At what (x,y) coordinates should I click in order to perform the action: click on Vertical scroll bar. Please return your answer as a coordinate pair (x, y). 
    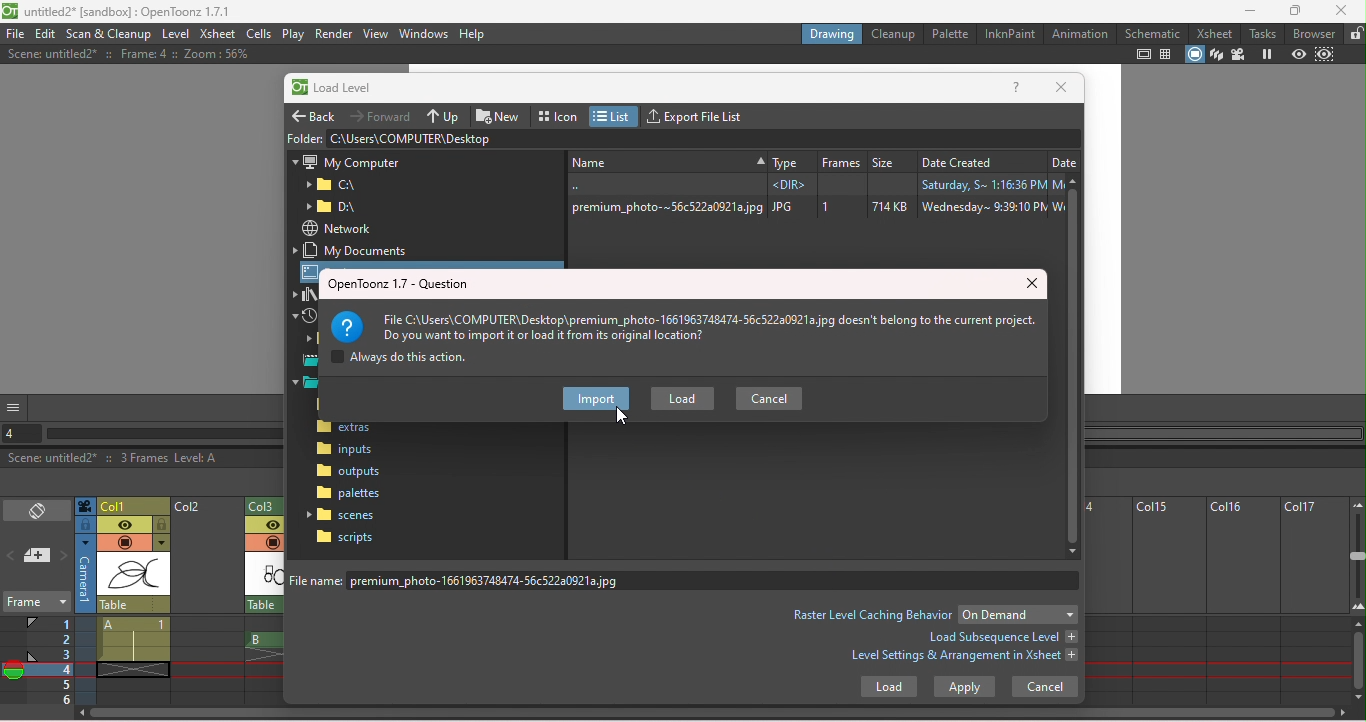
    Looking at the image, I should click on (1075, 366).